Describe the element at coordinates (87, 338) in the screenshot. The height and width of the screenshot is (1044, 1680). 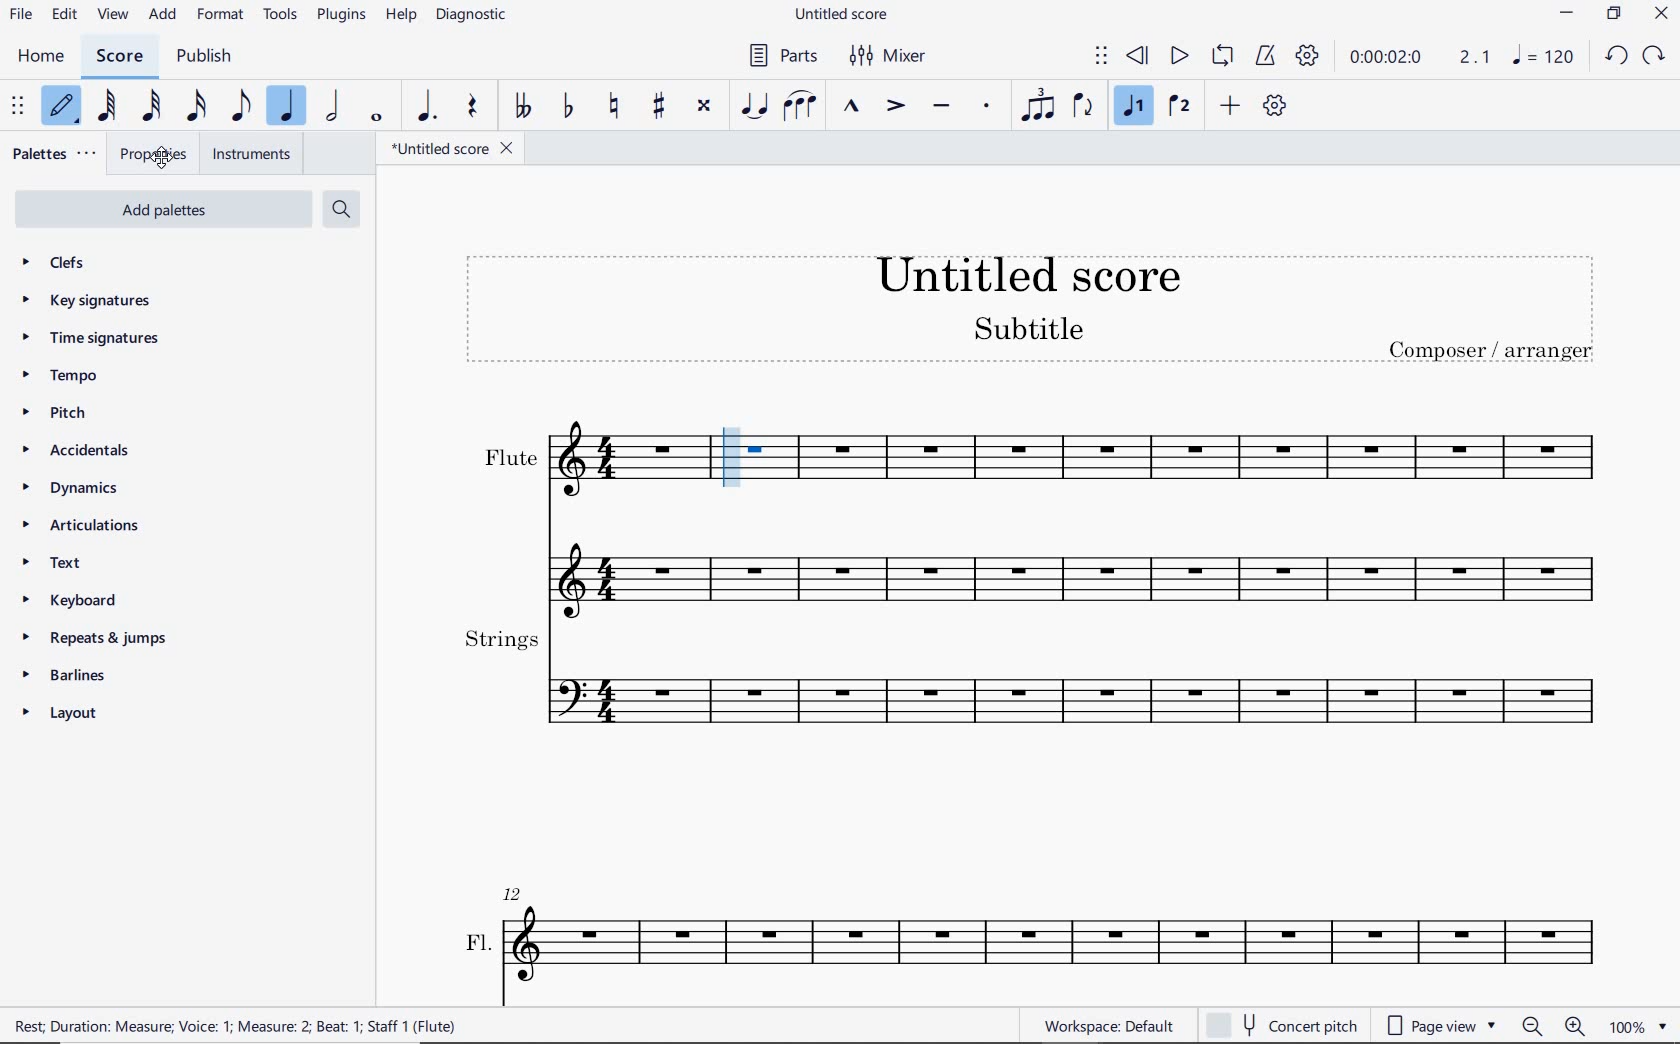
I see `time signatures` at that location.